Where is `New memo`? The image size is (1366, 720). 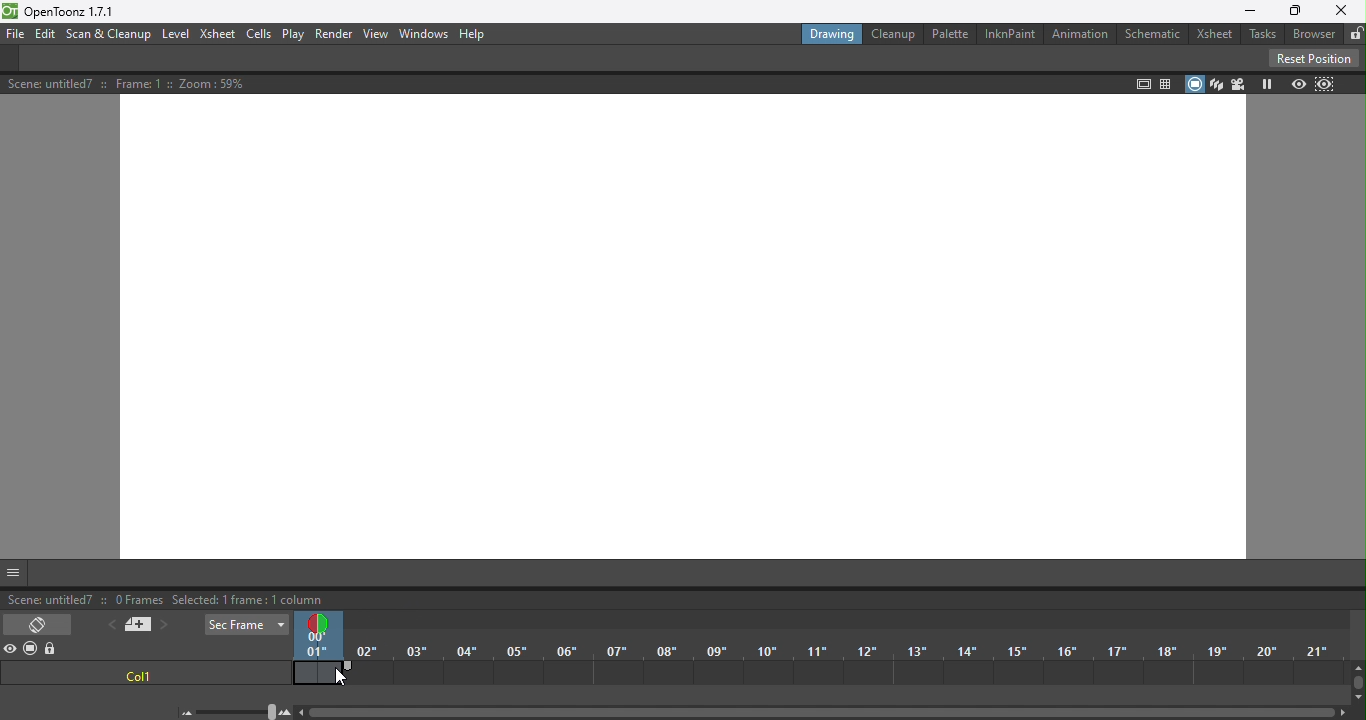 New memo is located at coordinates (137, 627).